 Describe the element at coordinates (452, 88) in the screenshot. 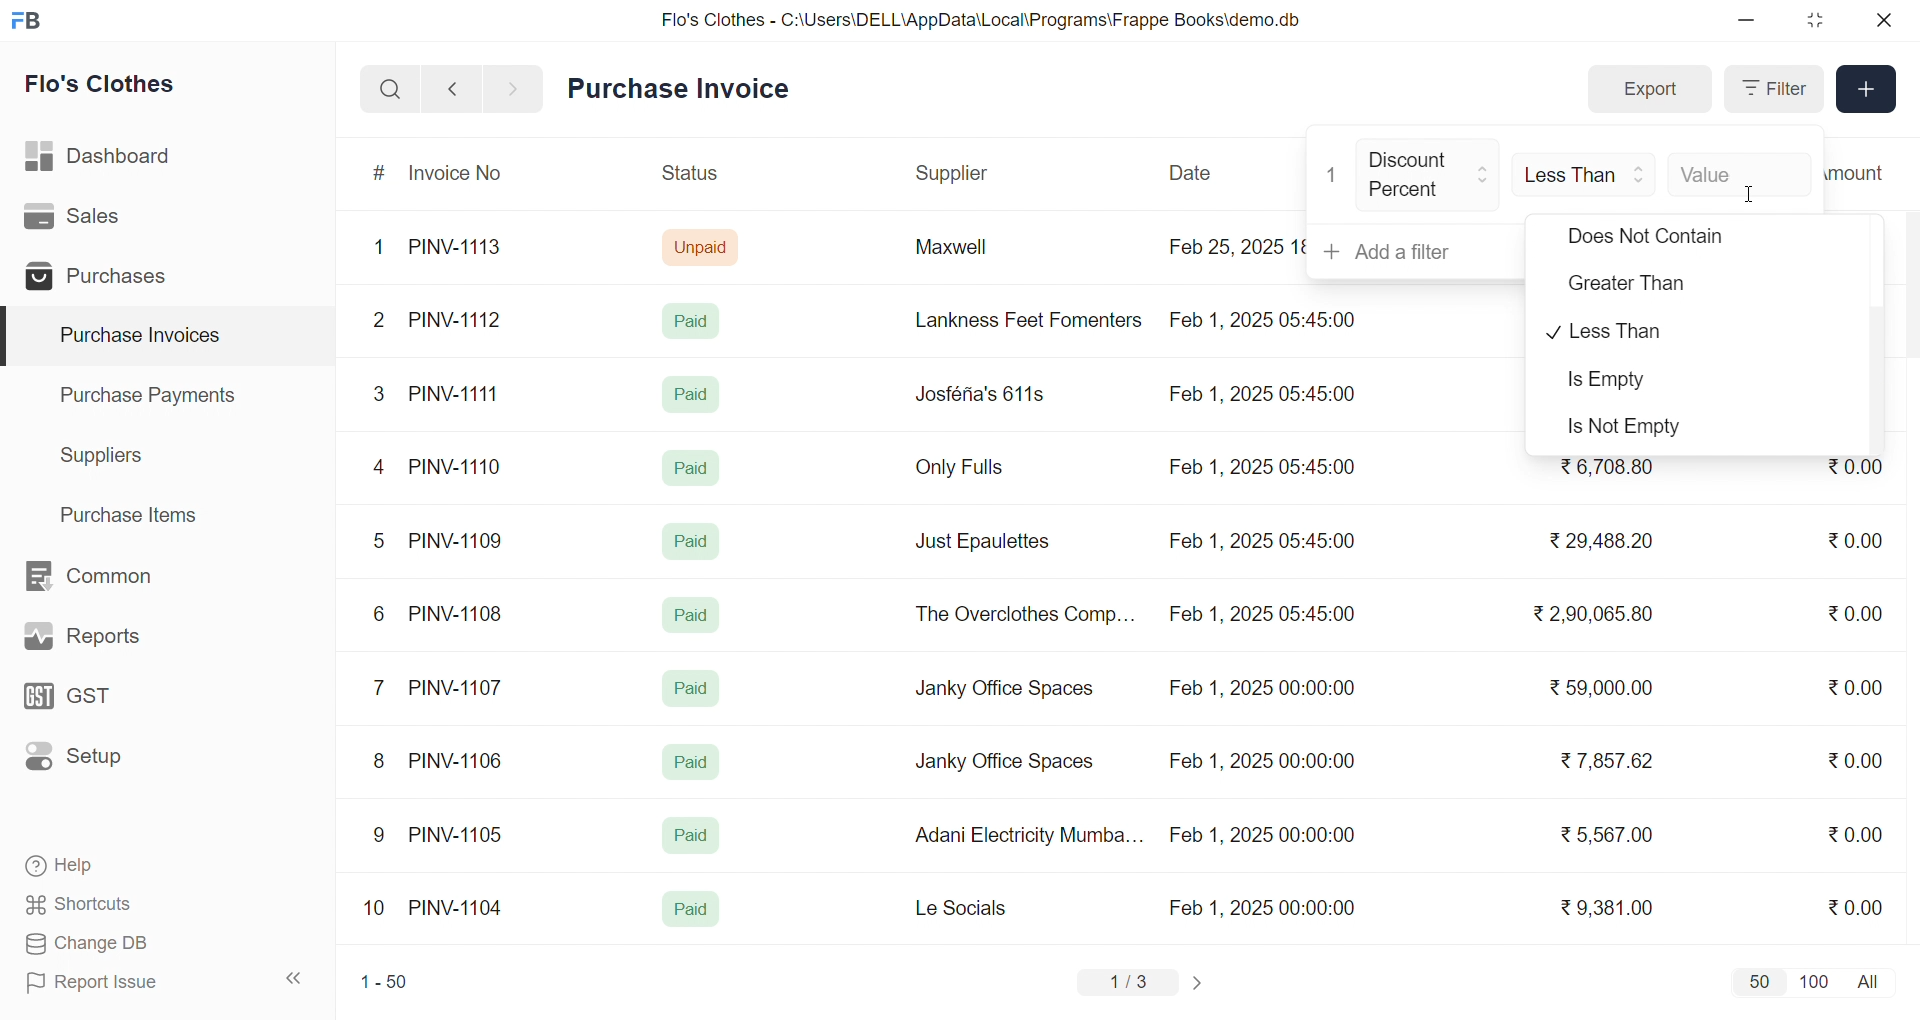

I see `navigate backward` at that location.